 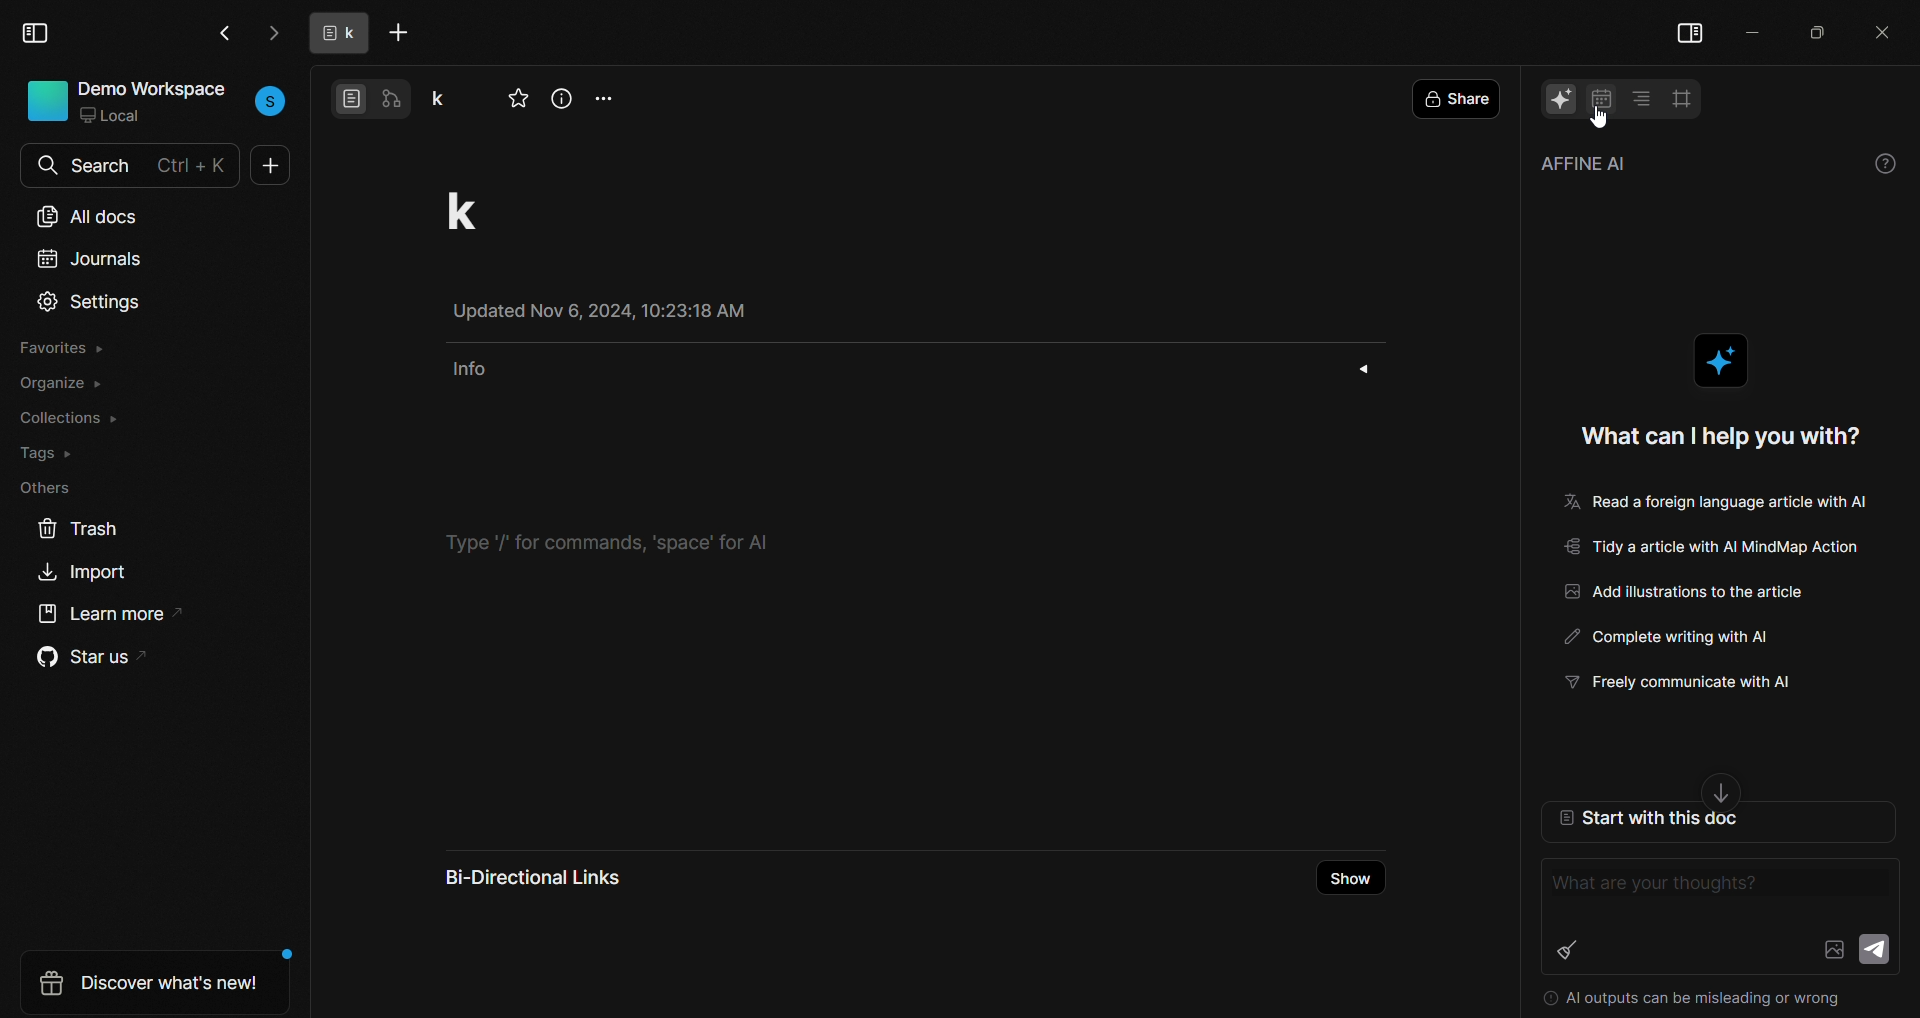 What do you see at coordinates (1701, 1000) in the screenshot?
I see `Al outputs can be misleading or wrong` at bounding box center [1701, 1000].